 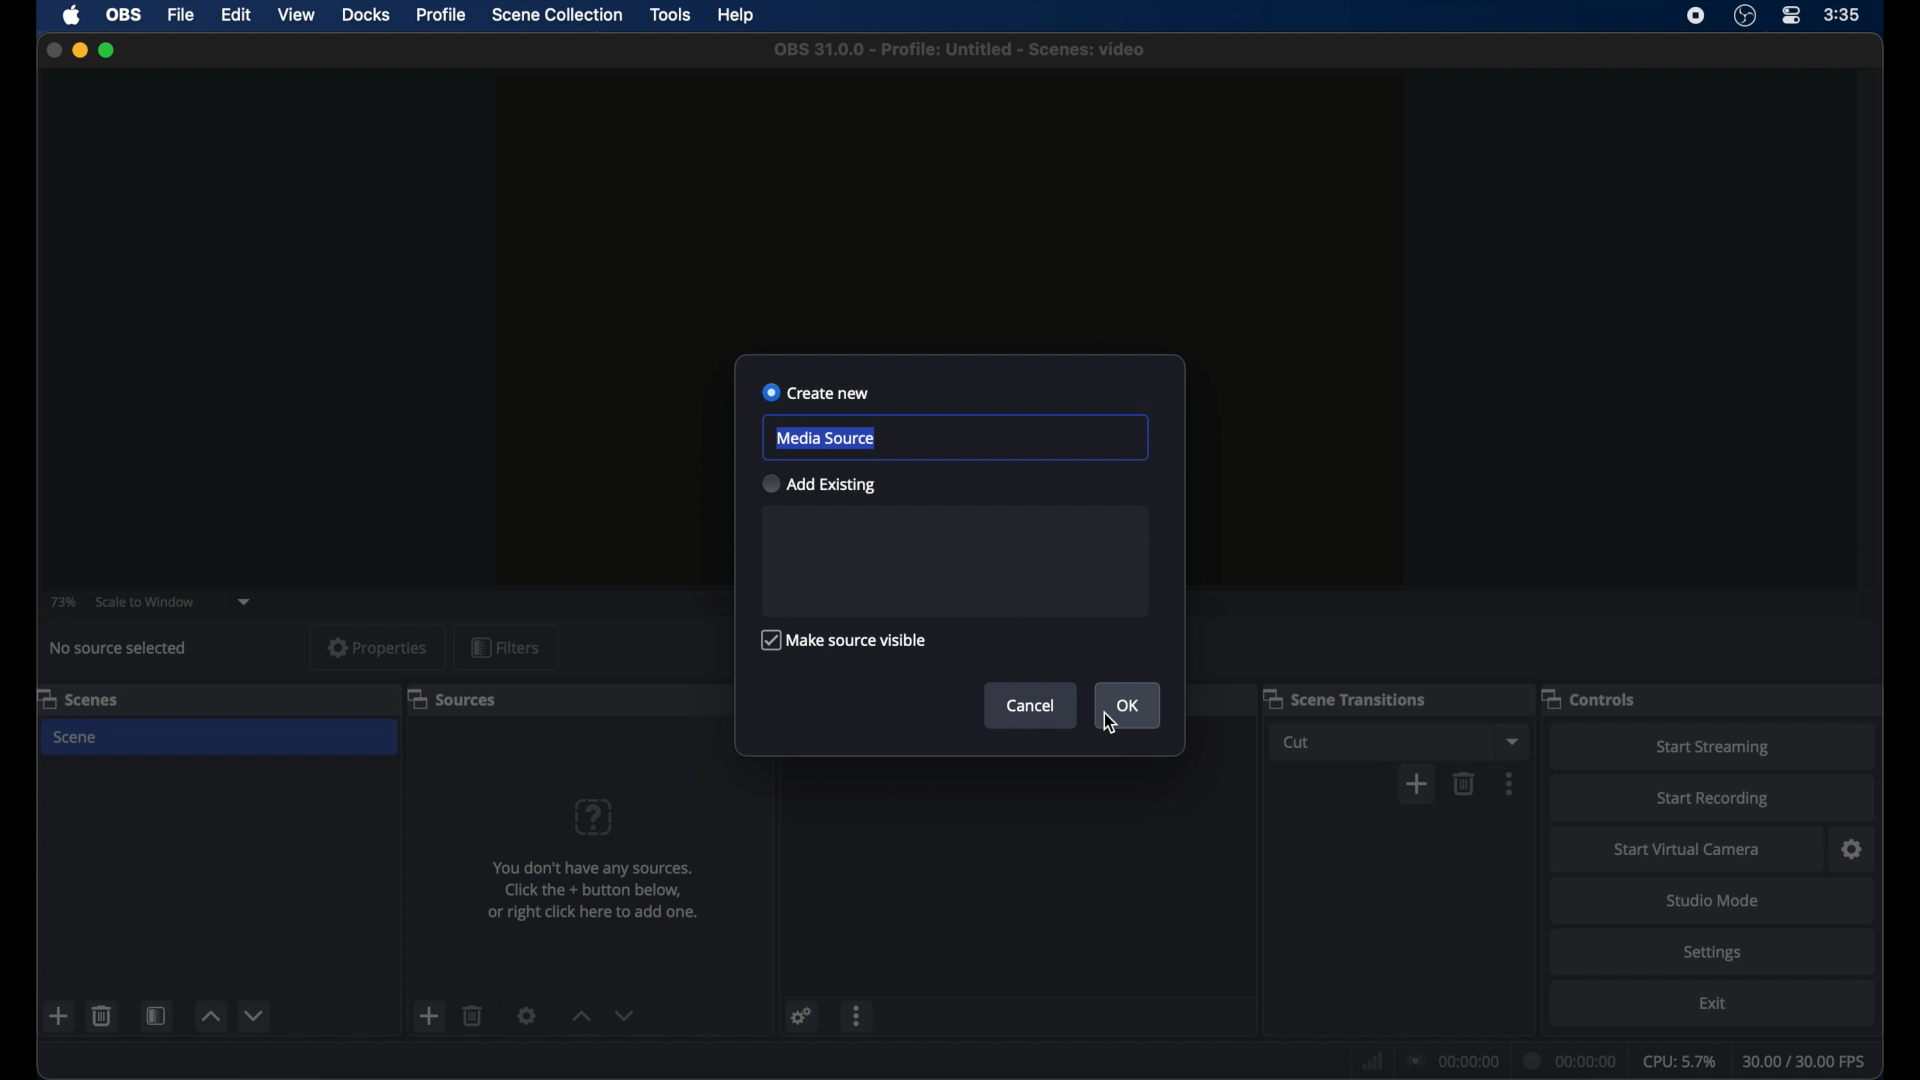 What do you see at coordinates (859, 1015) in the screenshot?
I see `more options` at bounding box center [859, 1015].